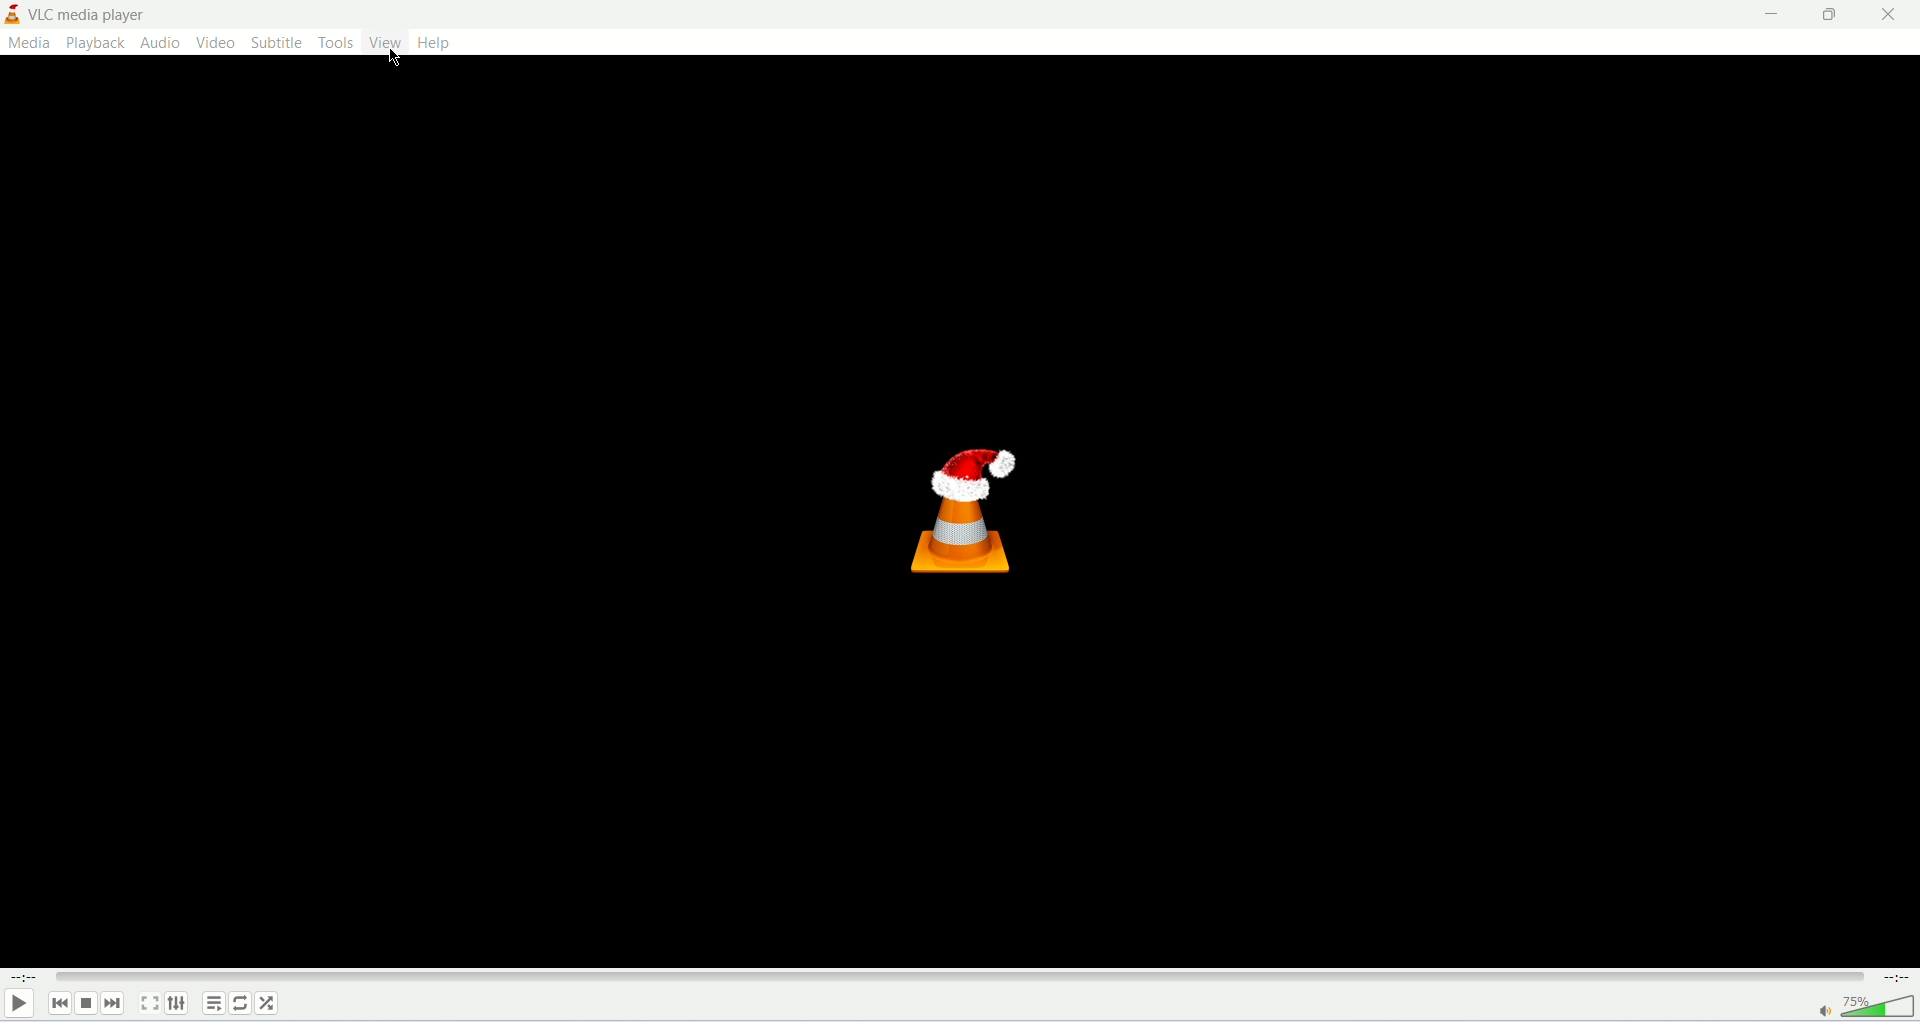  What do you see at coordinates (337, 44) in the screenshot?
I see `tools` at bounding box center [337, 44].